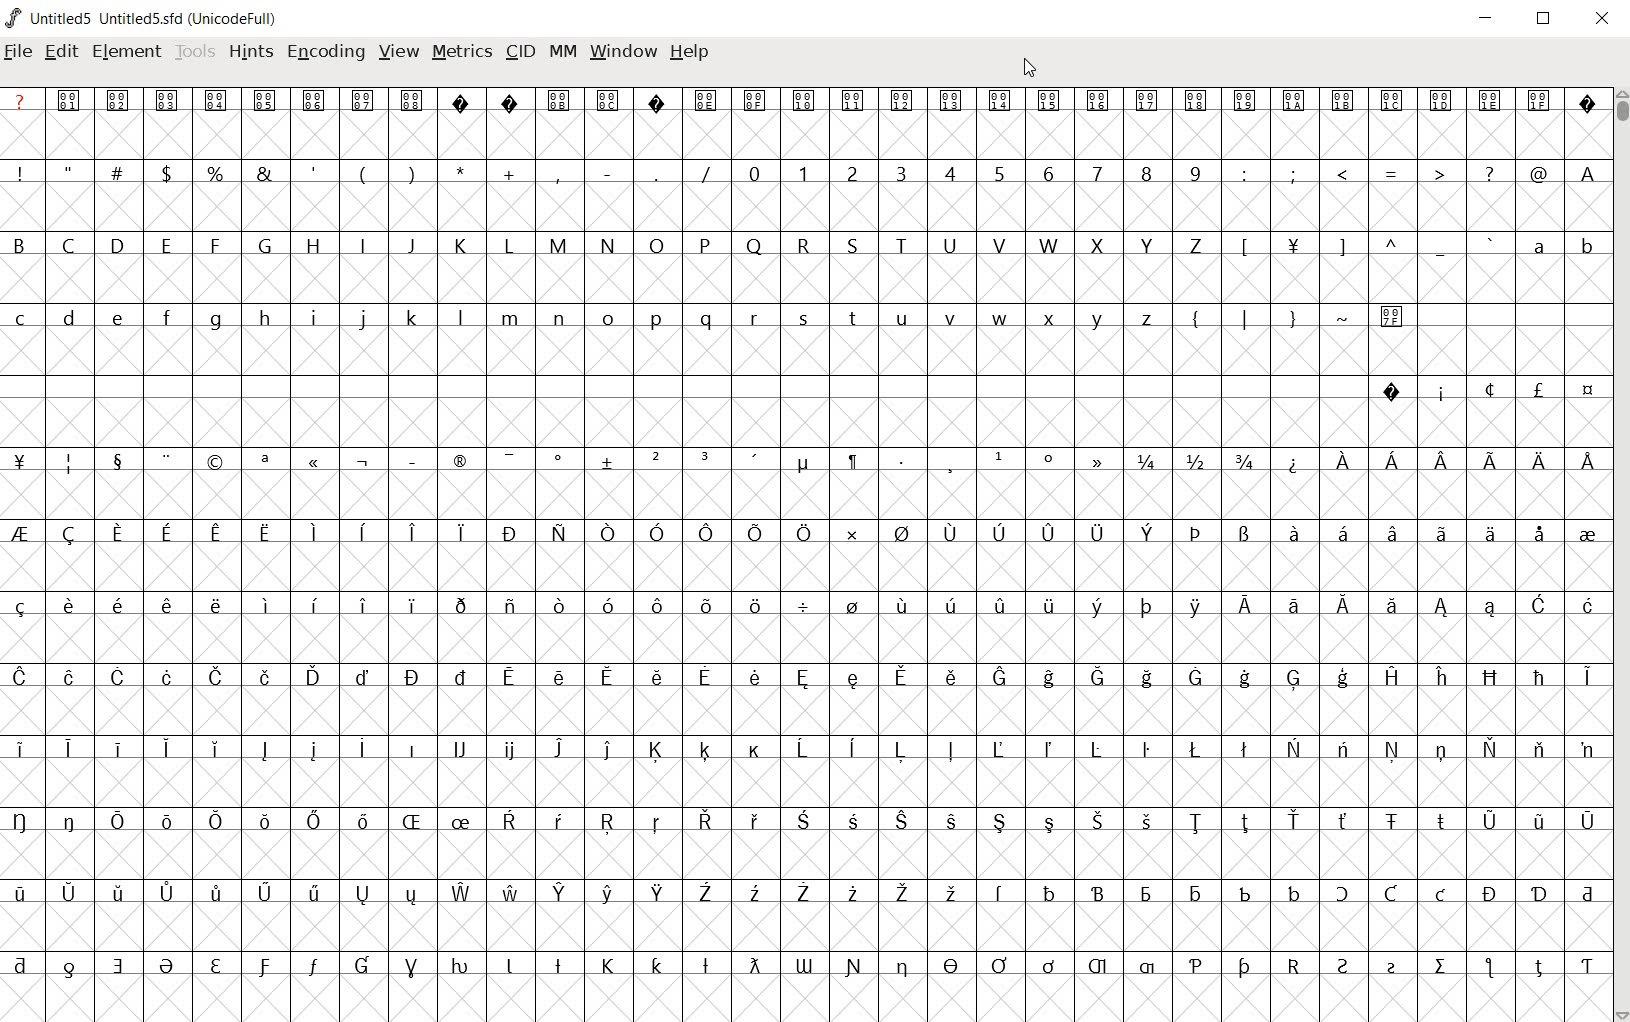  Describe the element at coordinates (165, 245) in the screenshot. I see `E` at that location.